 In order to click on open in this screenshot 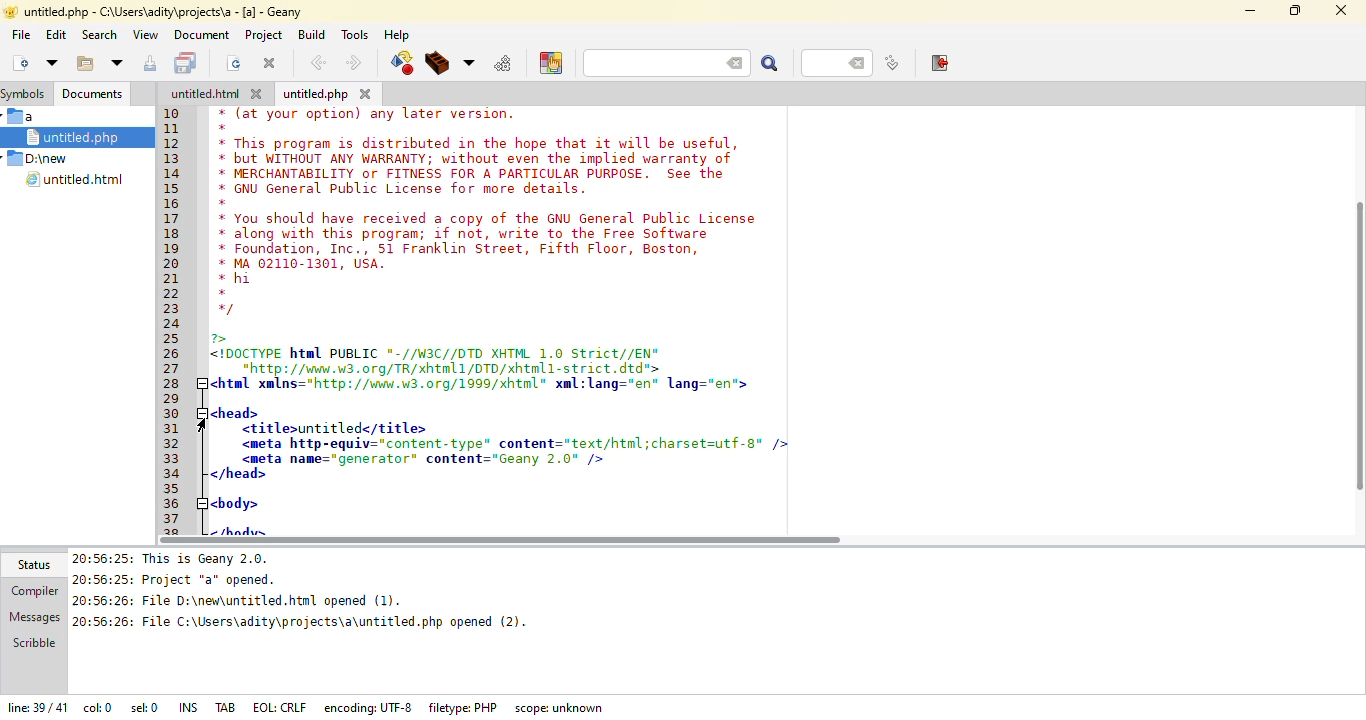, I will do `click(84, 63)`.